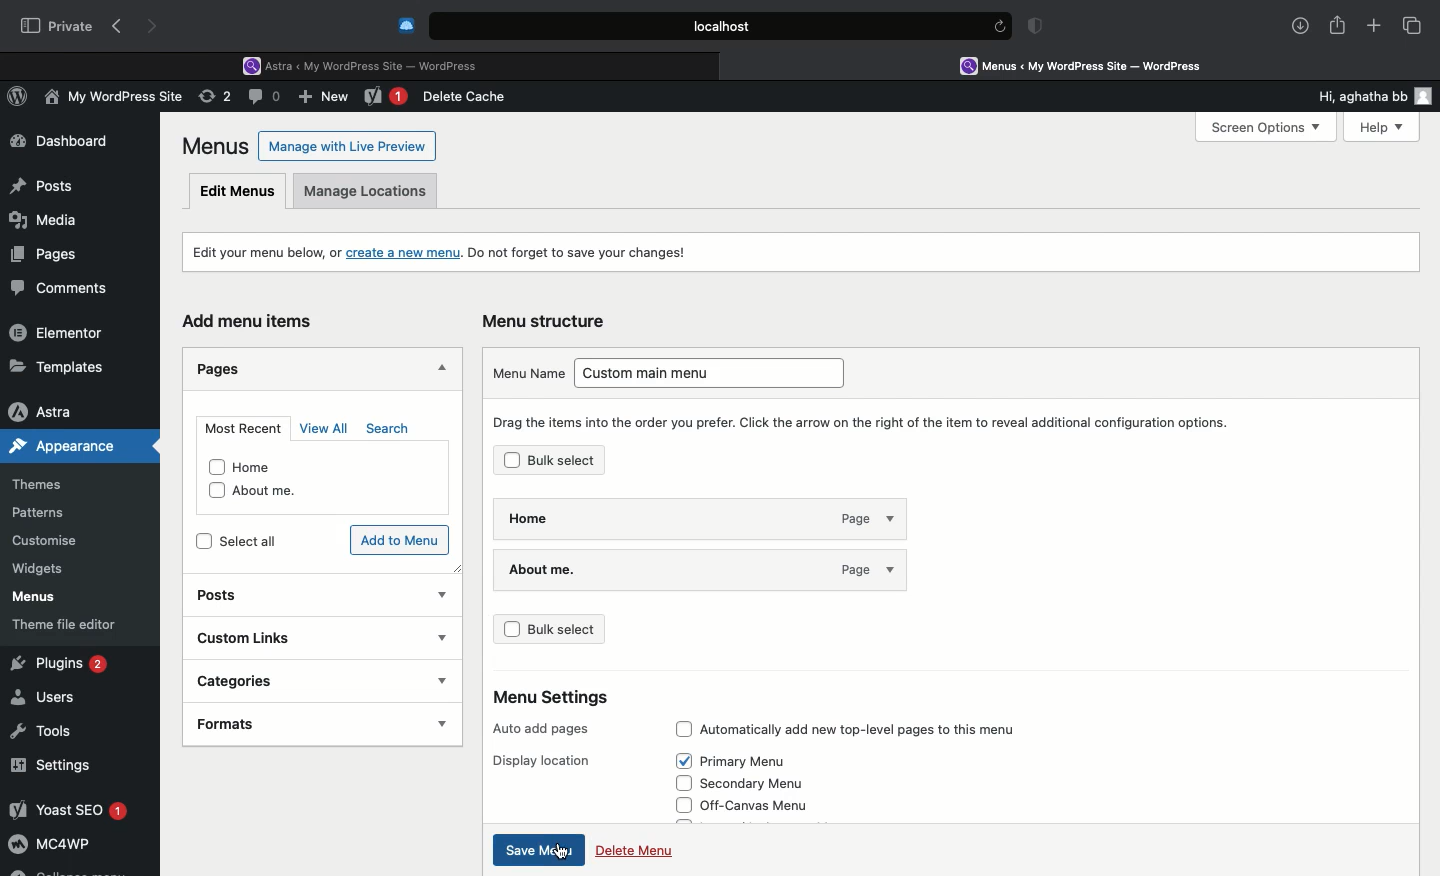  I want to click on Download, so click(1301, 26).